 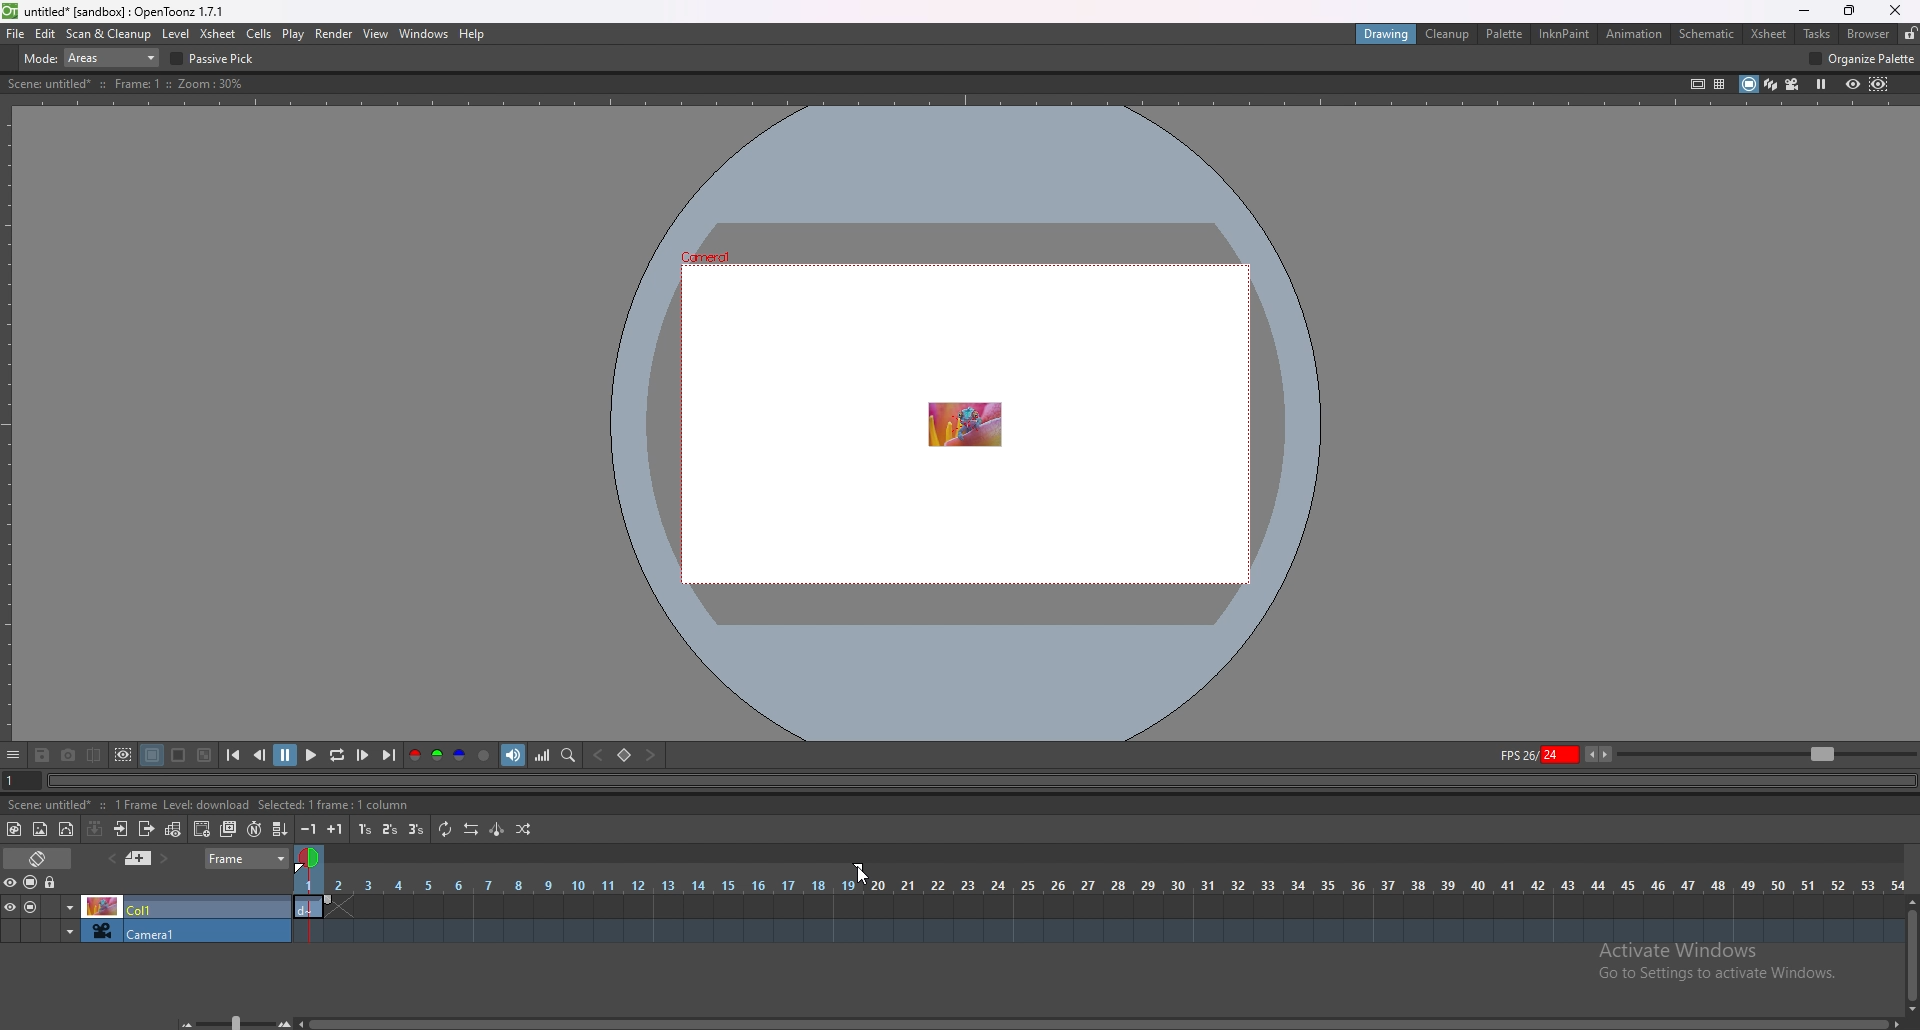 What do you see at coordinates (1849, 11) in the screenshot?
I see `resize` at bounding box center [1849, 11].